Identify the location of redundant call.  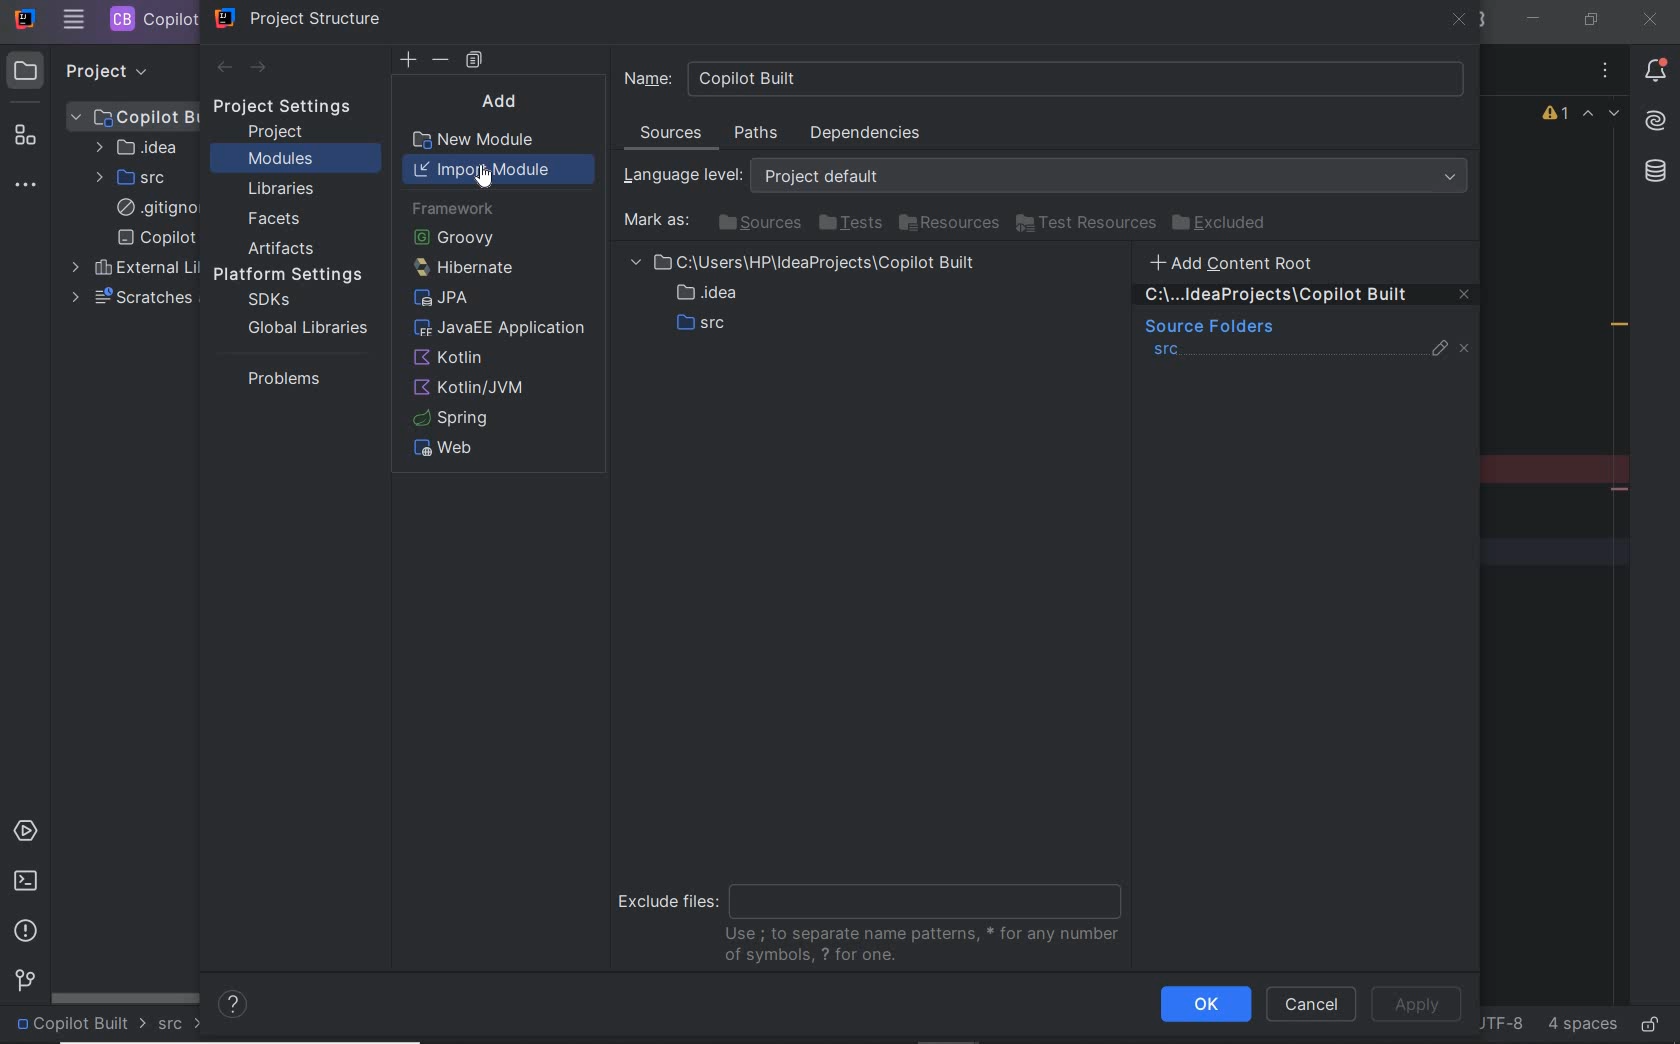
(1620, 327).